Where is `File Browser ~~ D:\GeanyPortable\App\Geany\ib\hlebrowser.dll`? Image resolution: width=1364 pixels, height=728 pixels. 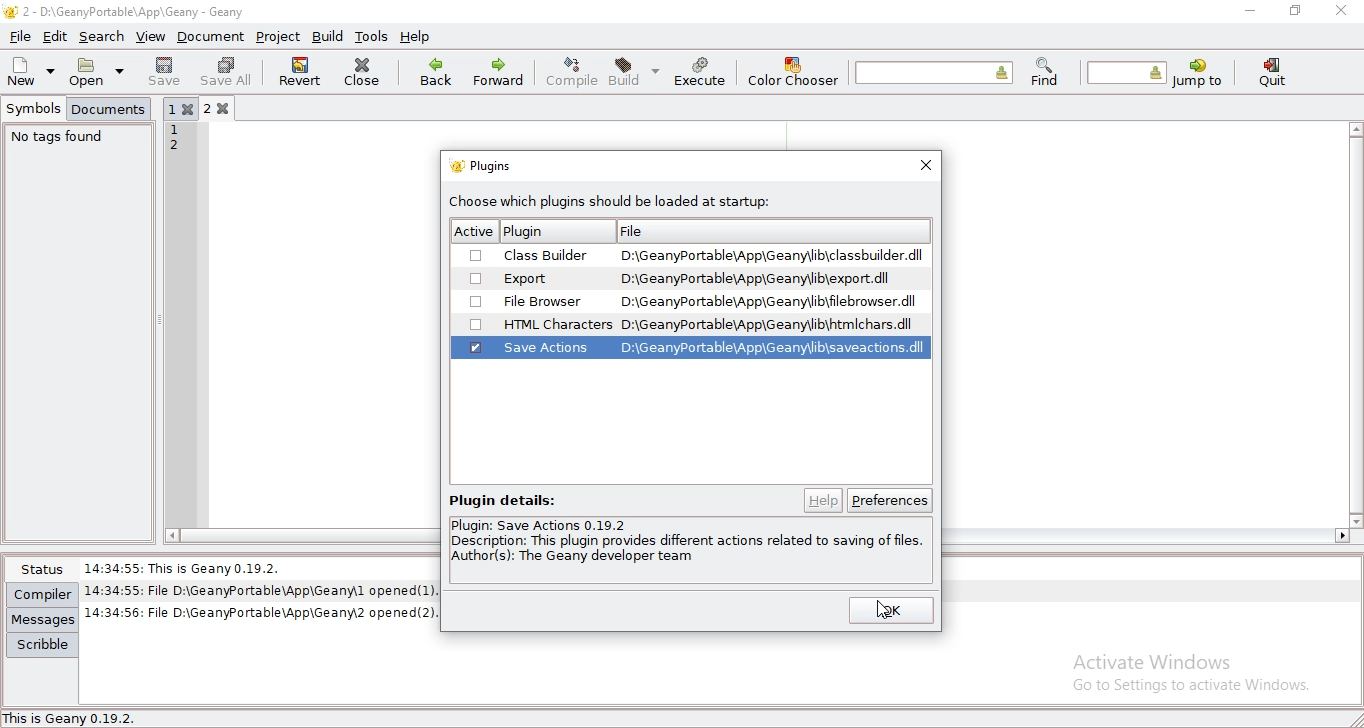
File Browser ~~ D:\GeanyPortable\App\Geany\ib\hlebrowser.dll is located at coordinates (691, 303).